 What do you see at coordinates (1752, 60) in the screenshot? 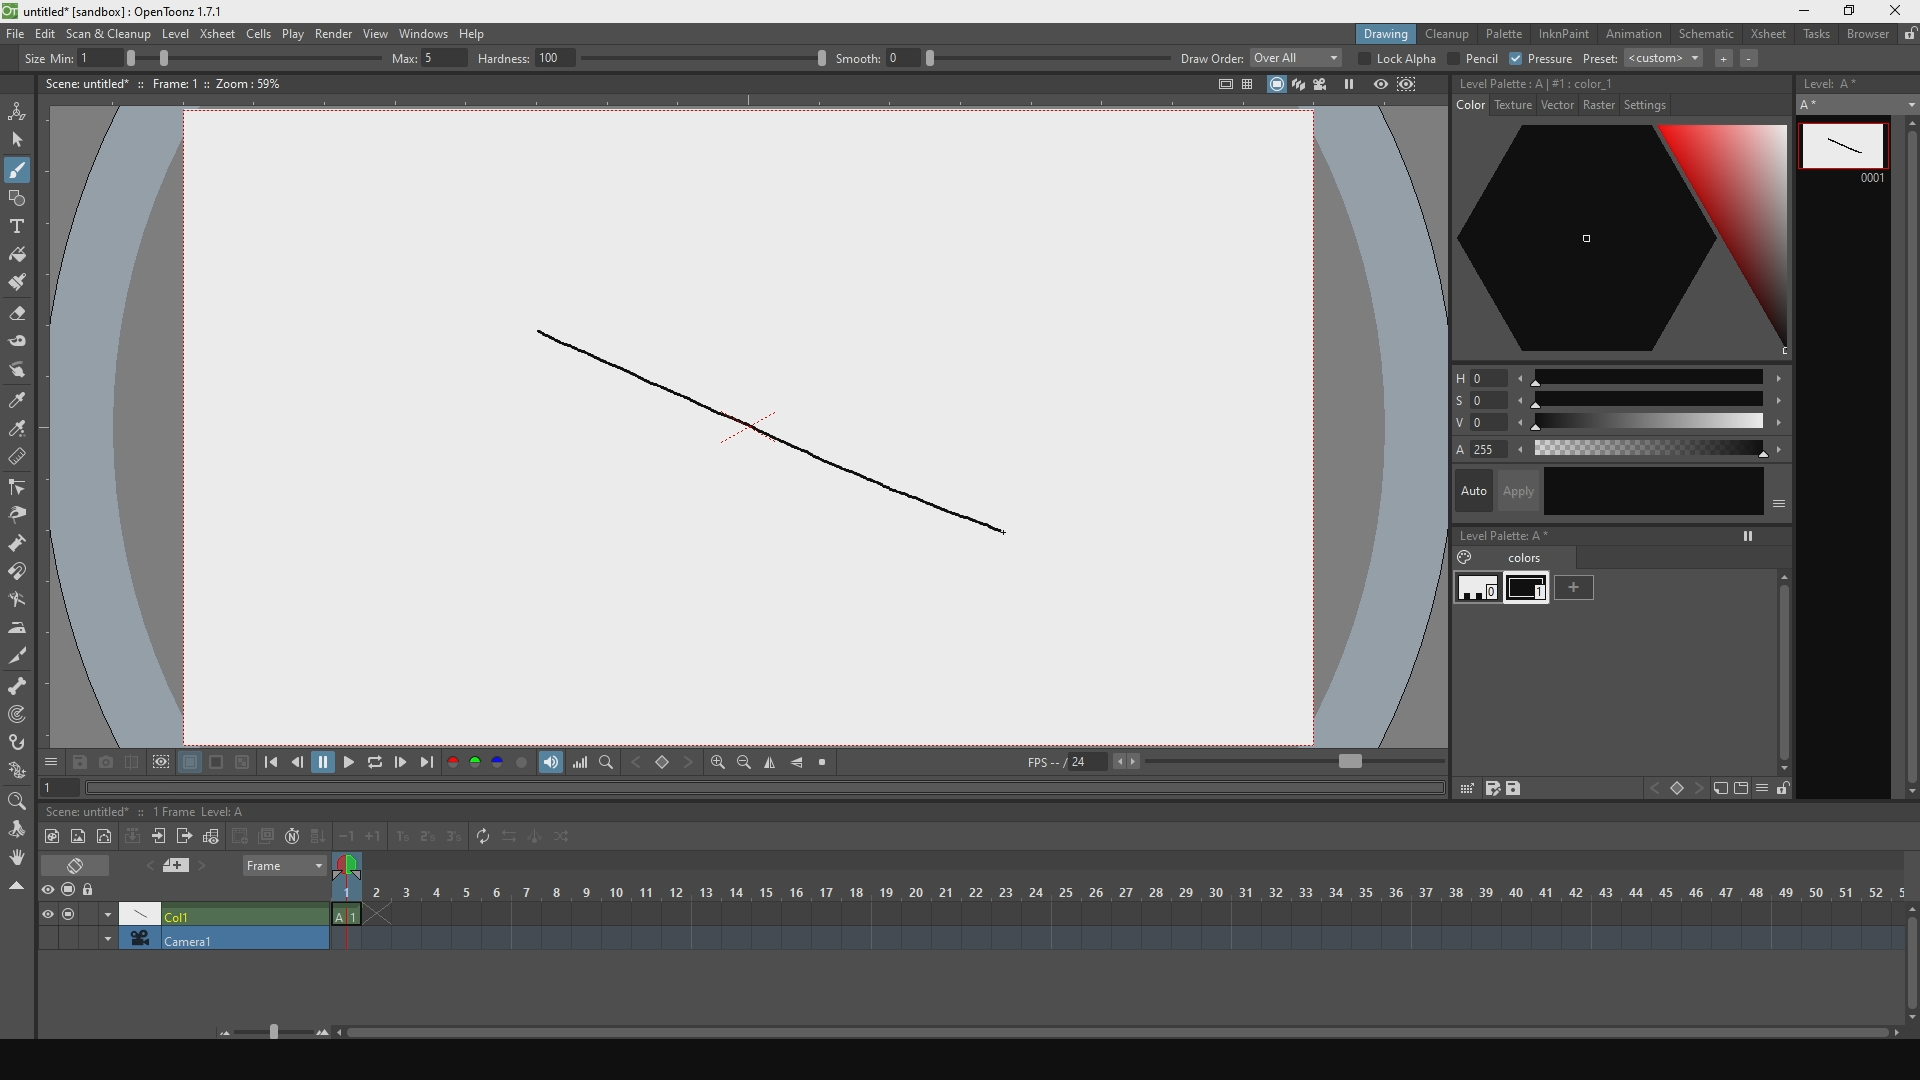
I see `` at bounding box center [1752, 60].